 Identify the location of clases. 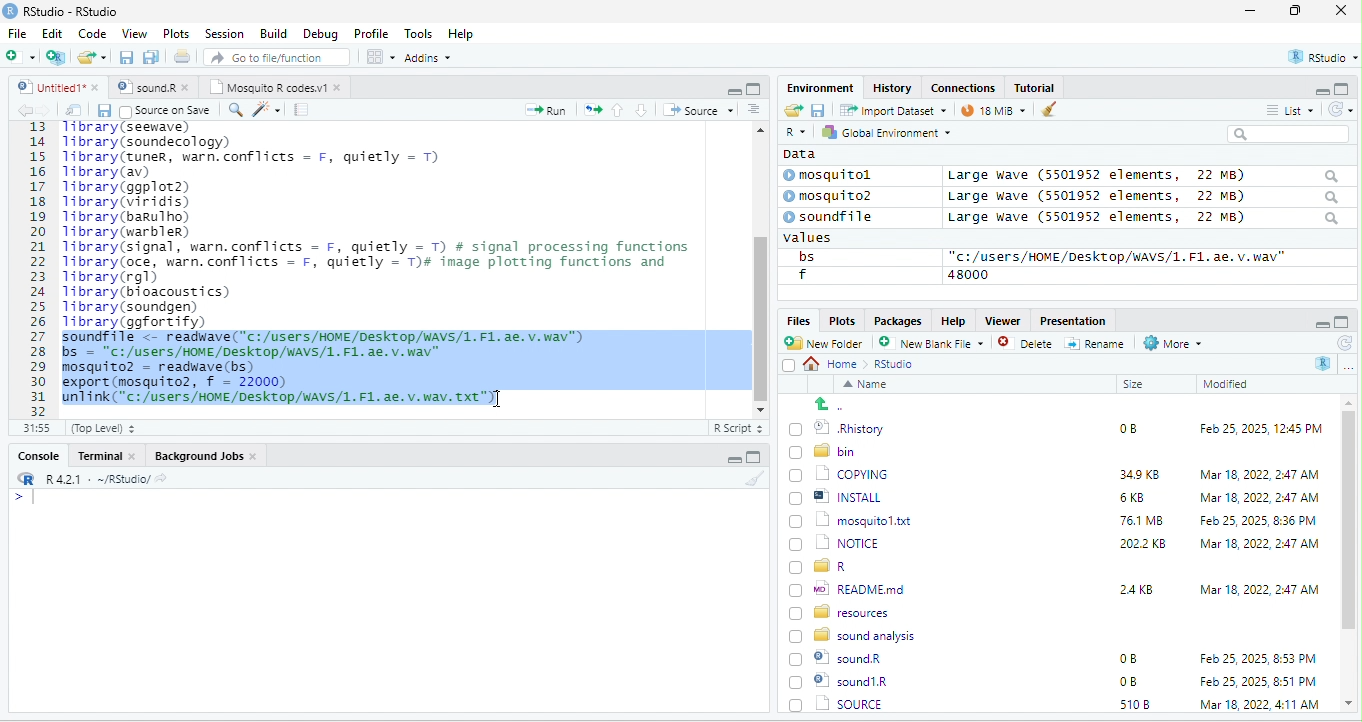
(965, 86).